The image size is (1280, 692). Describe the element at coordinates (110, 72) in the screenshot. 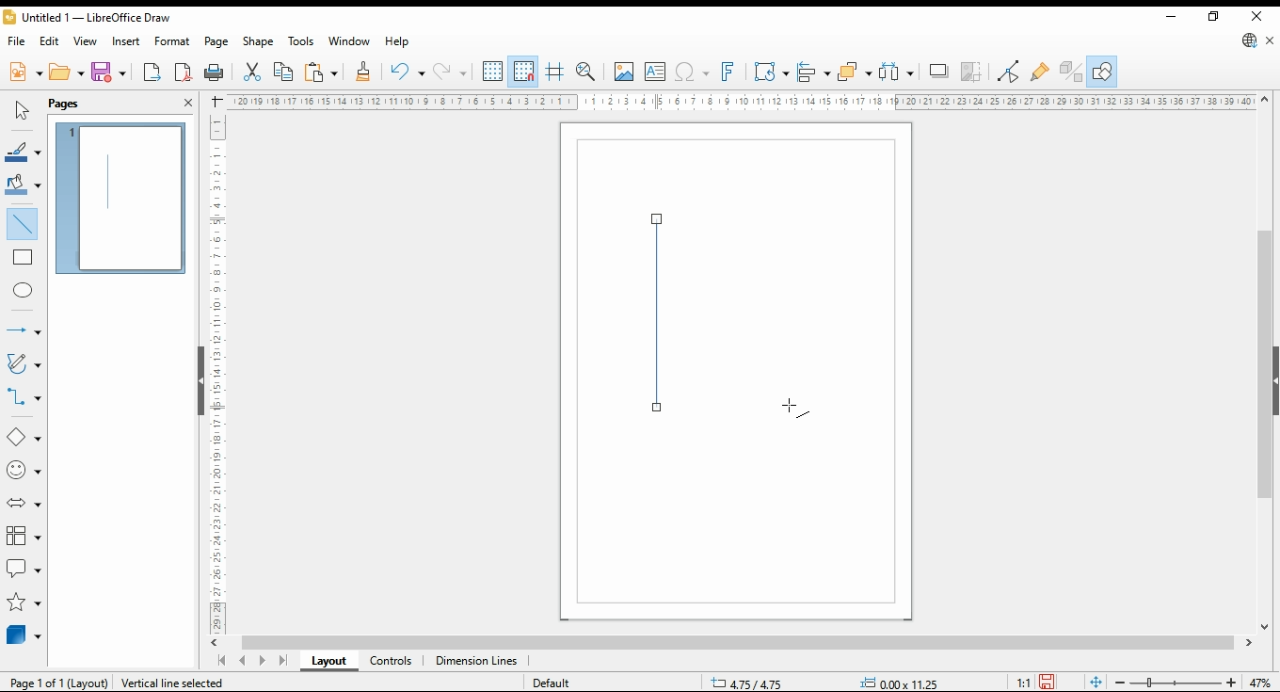

I see `save` at that location.